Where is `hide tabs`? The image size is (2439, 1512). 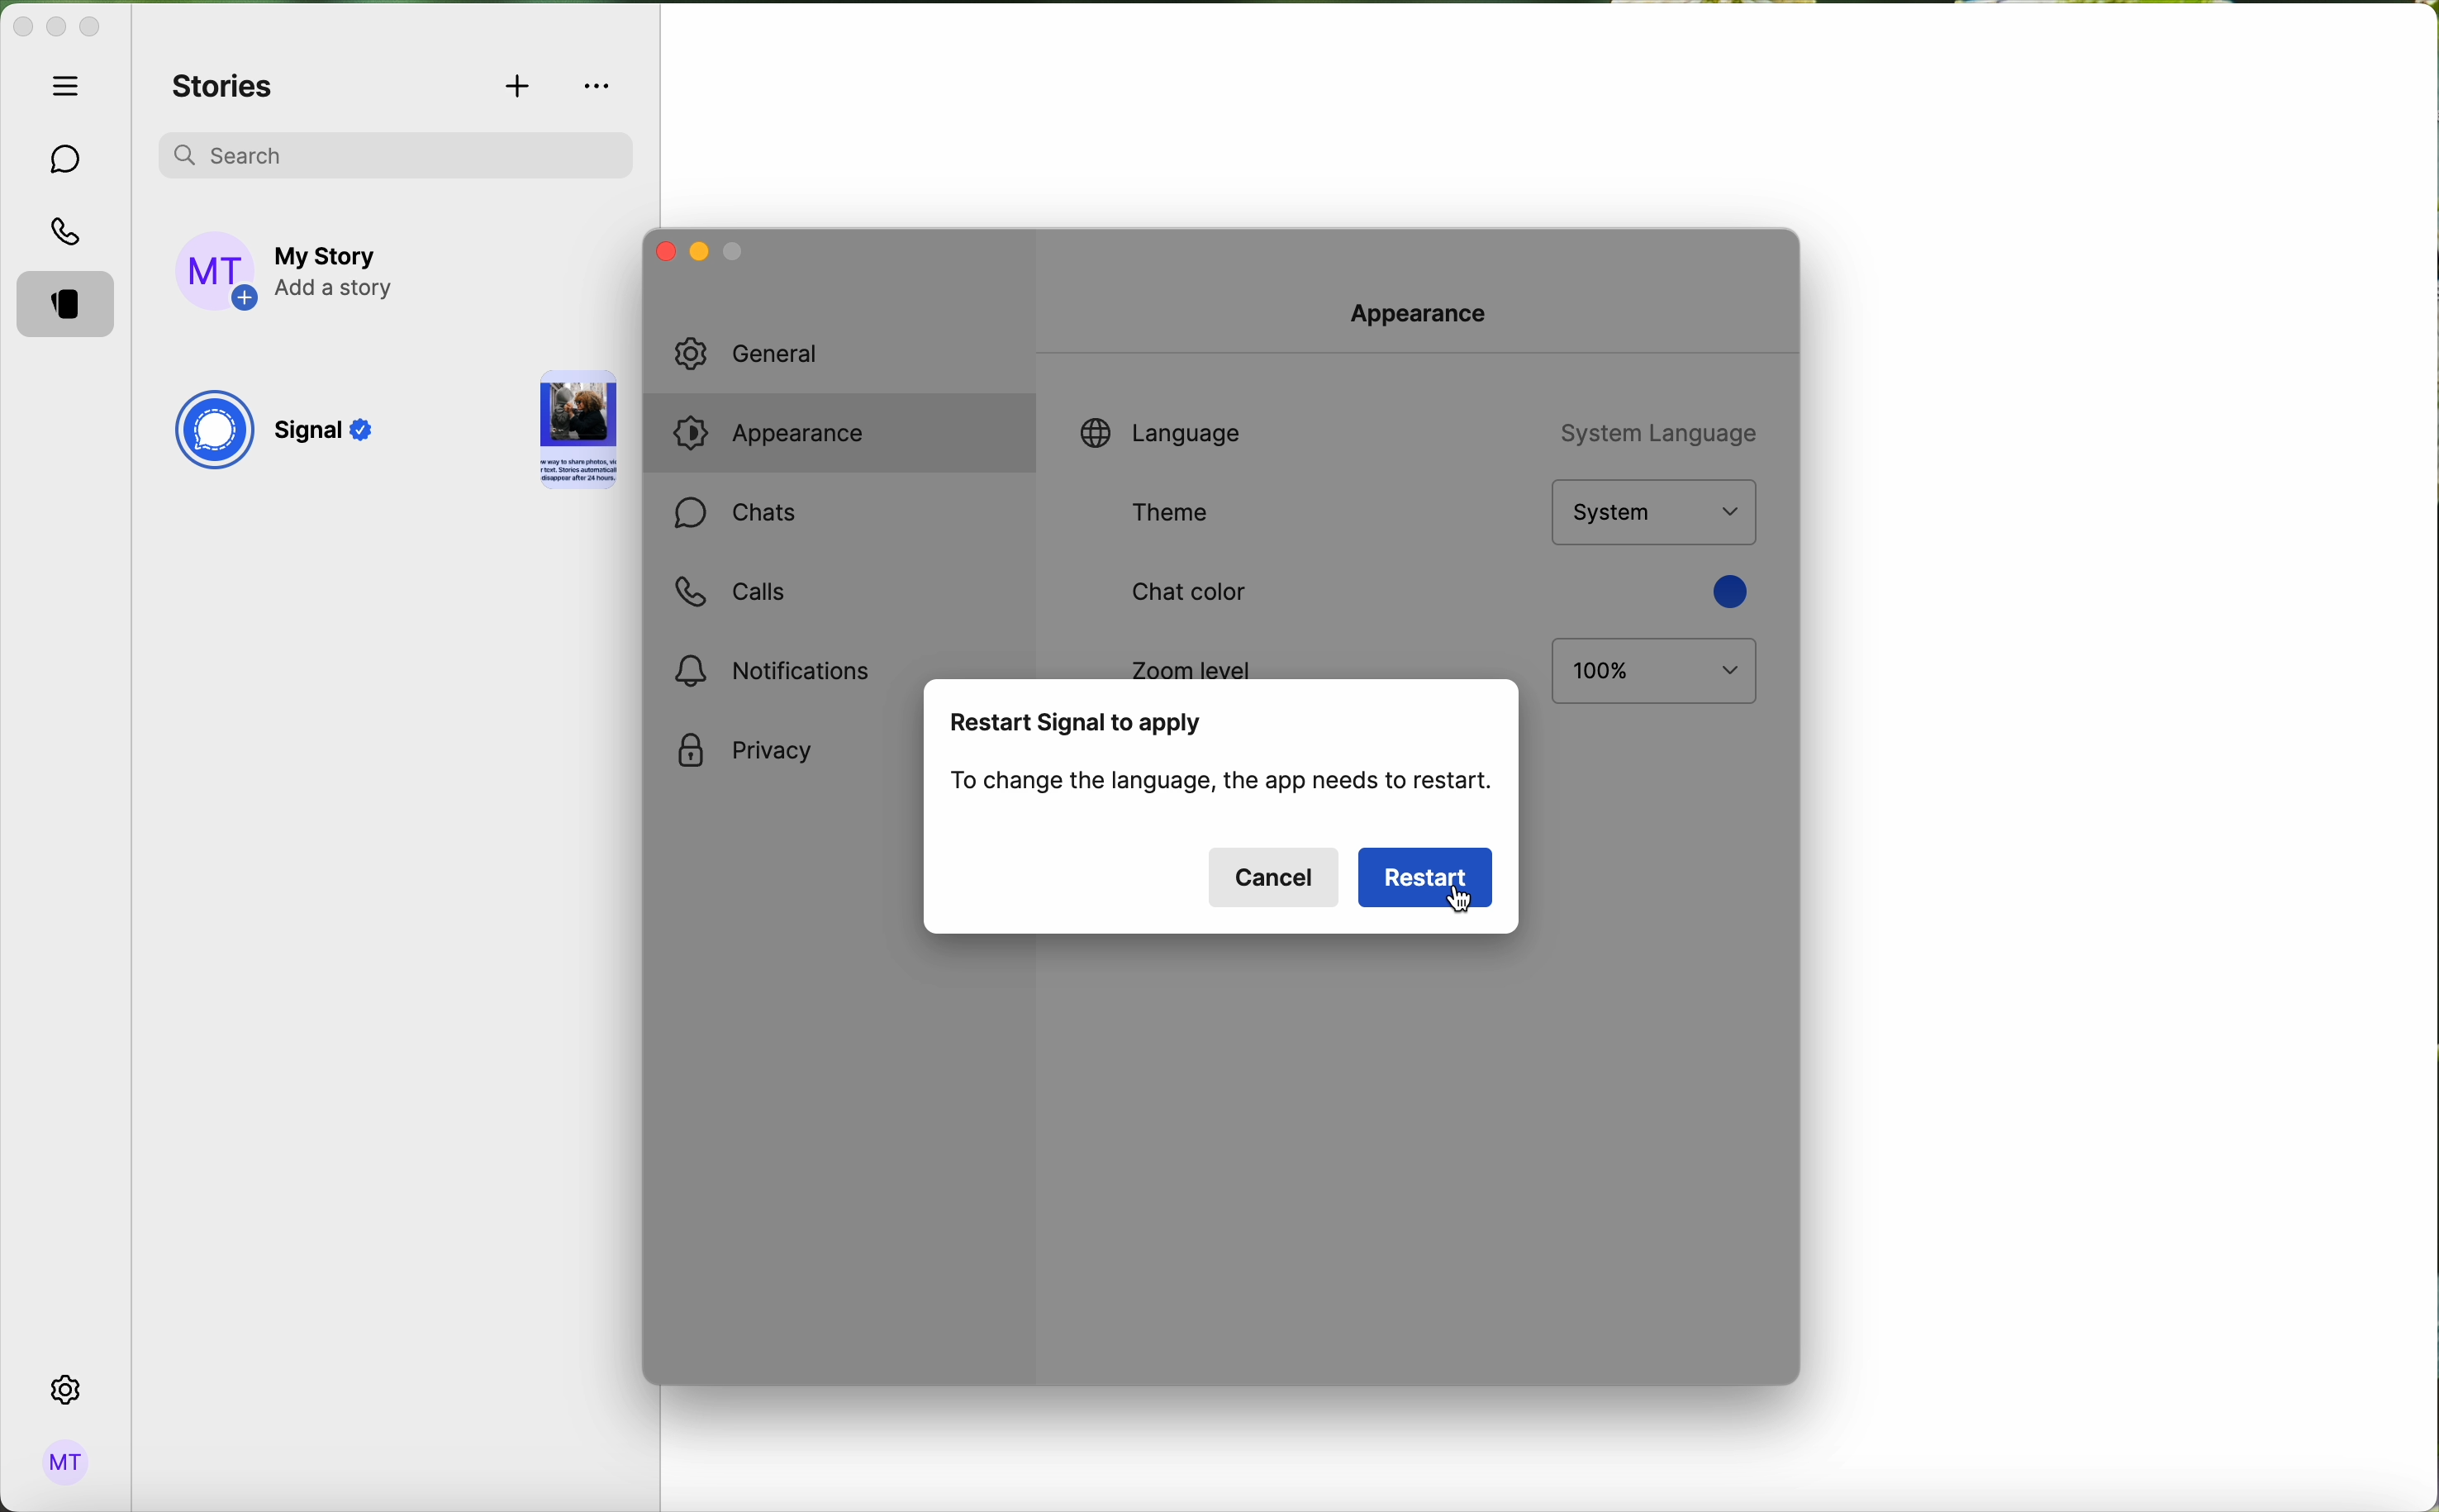
hide tabs is located at coordinates (71, 85).